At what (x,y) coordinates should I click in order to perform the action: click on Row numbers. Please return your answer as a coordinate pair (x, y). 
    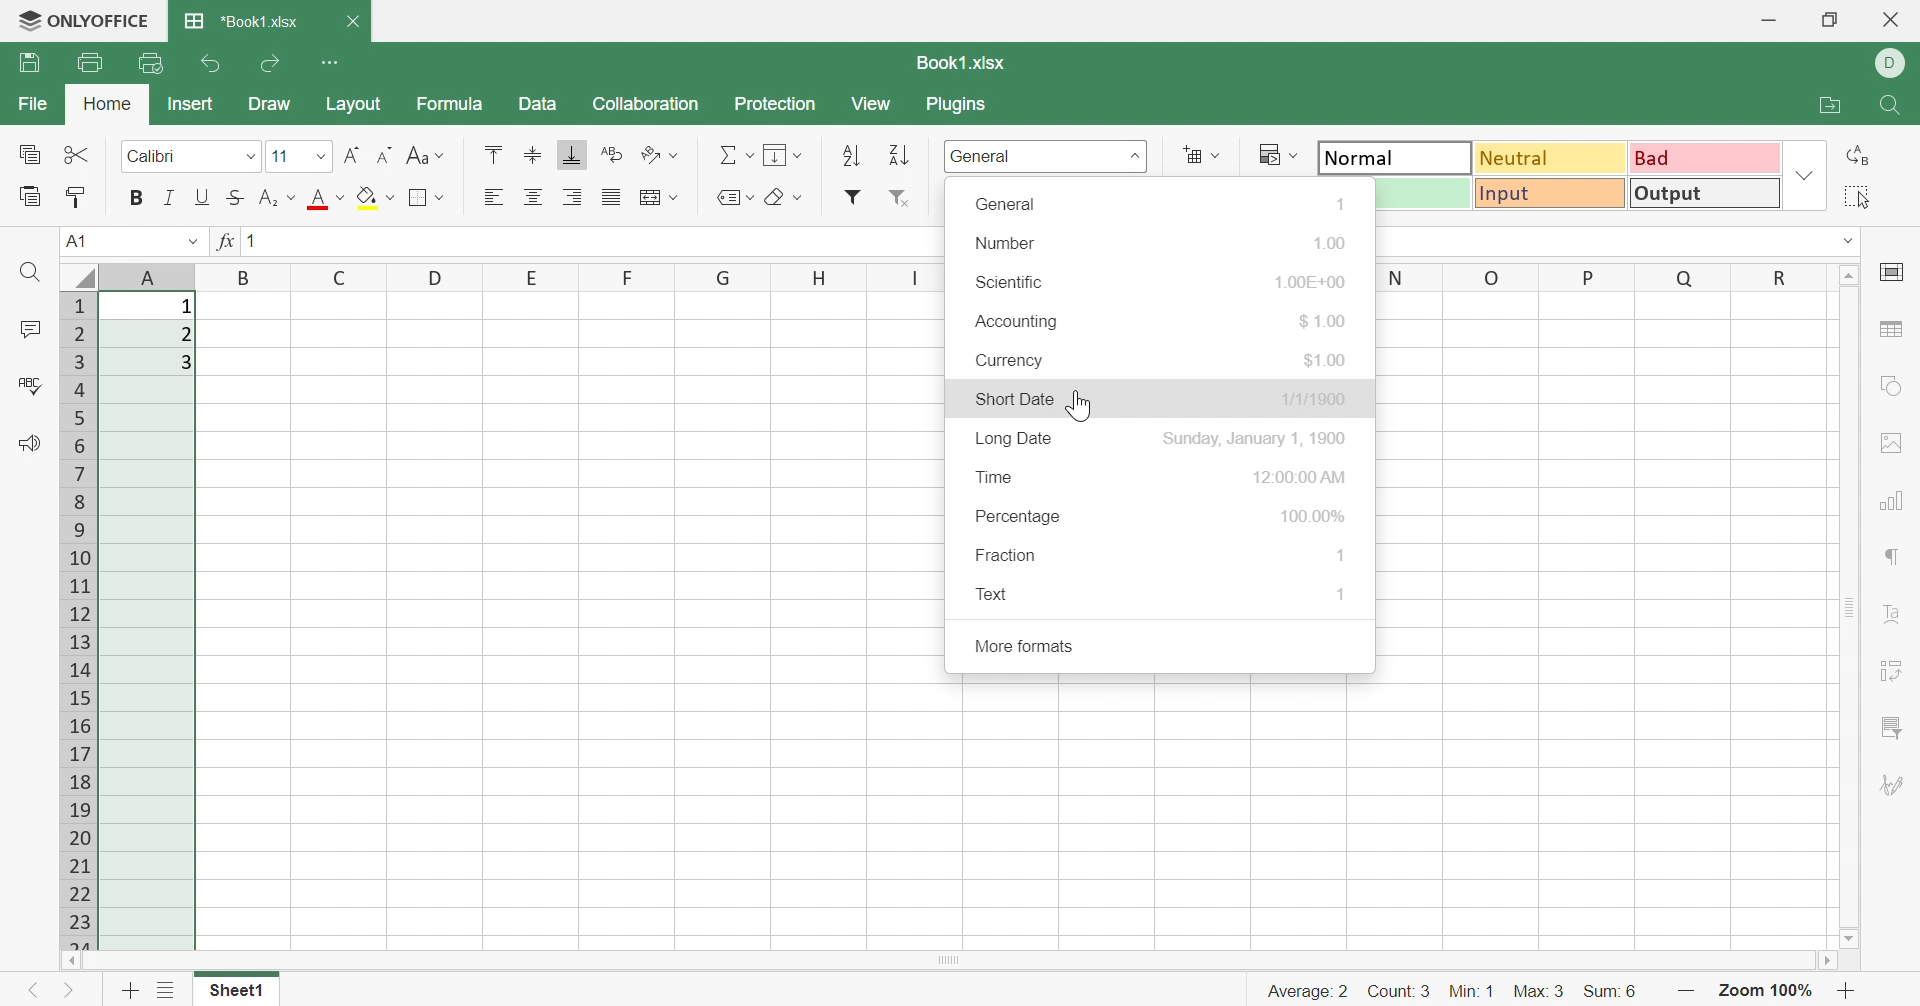
    Looking at the image, I should click on (79, 622).